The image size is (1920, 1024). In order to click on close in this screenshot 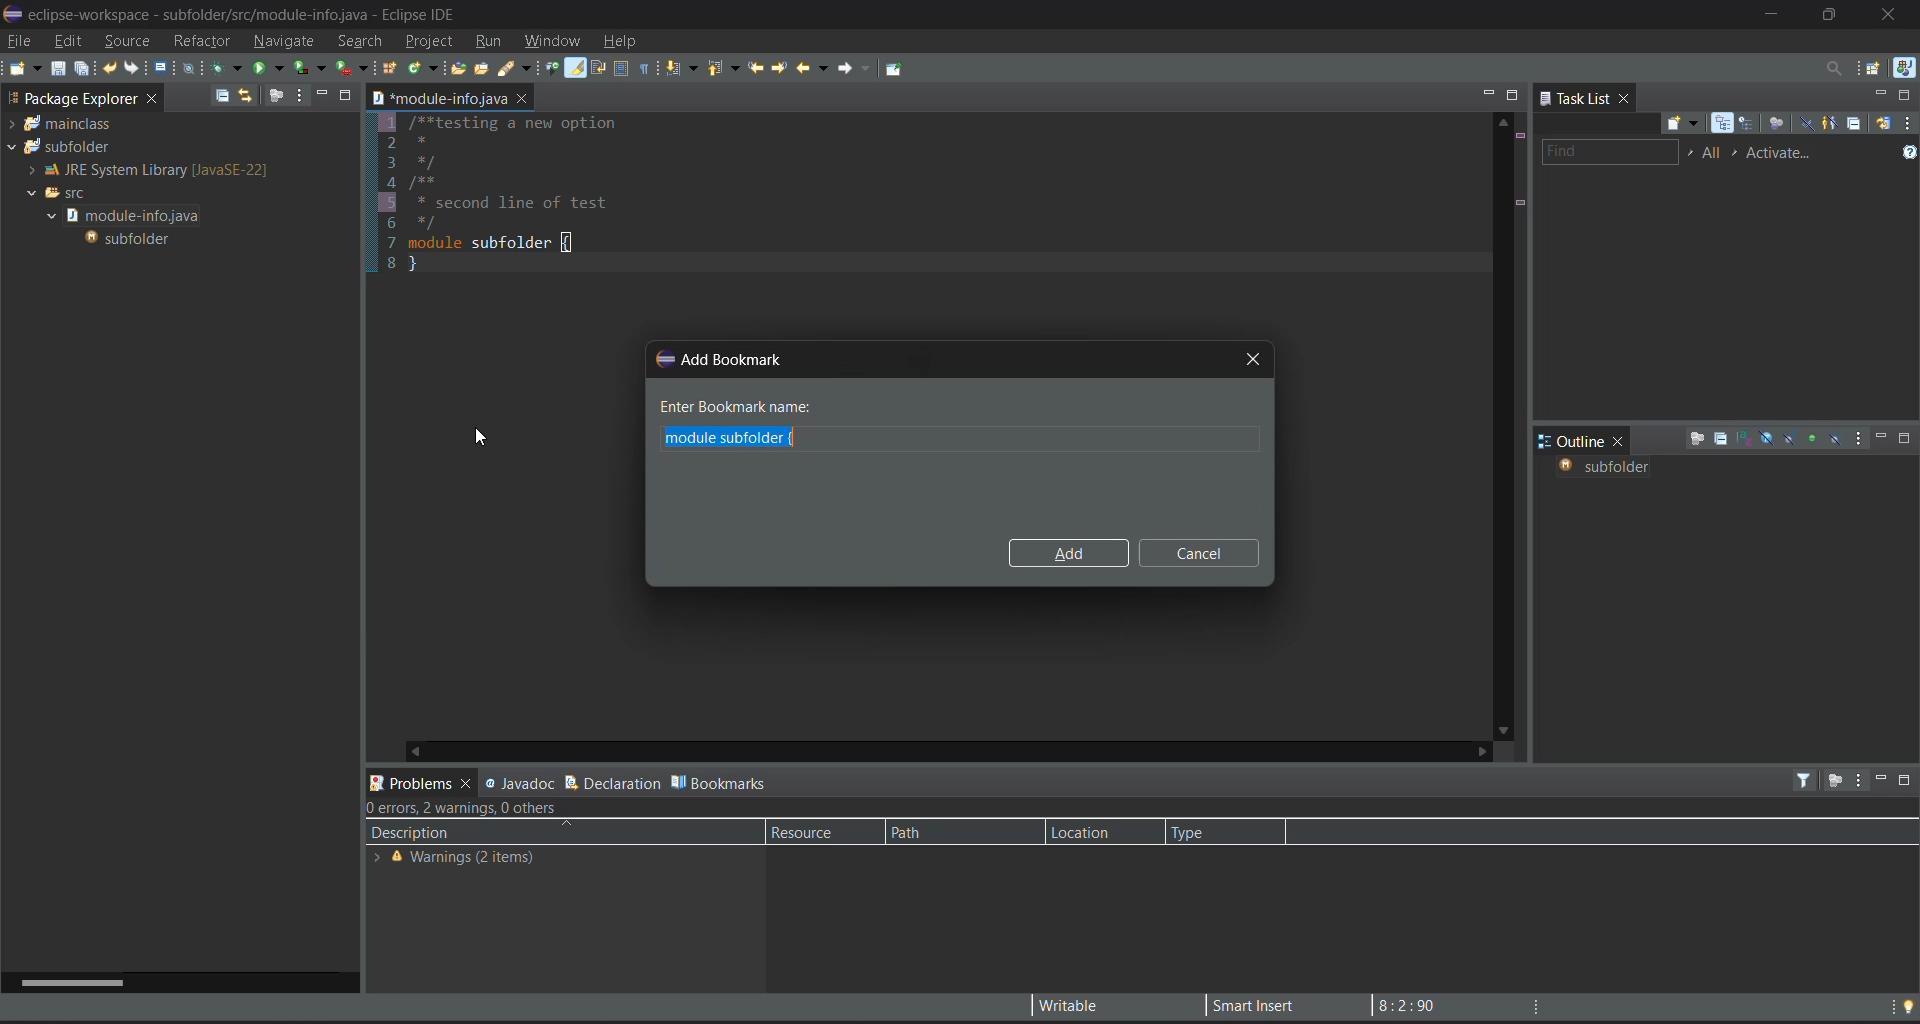, I will do `click(1896, 15)`.